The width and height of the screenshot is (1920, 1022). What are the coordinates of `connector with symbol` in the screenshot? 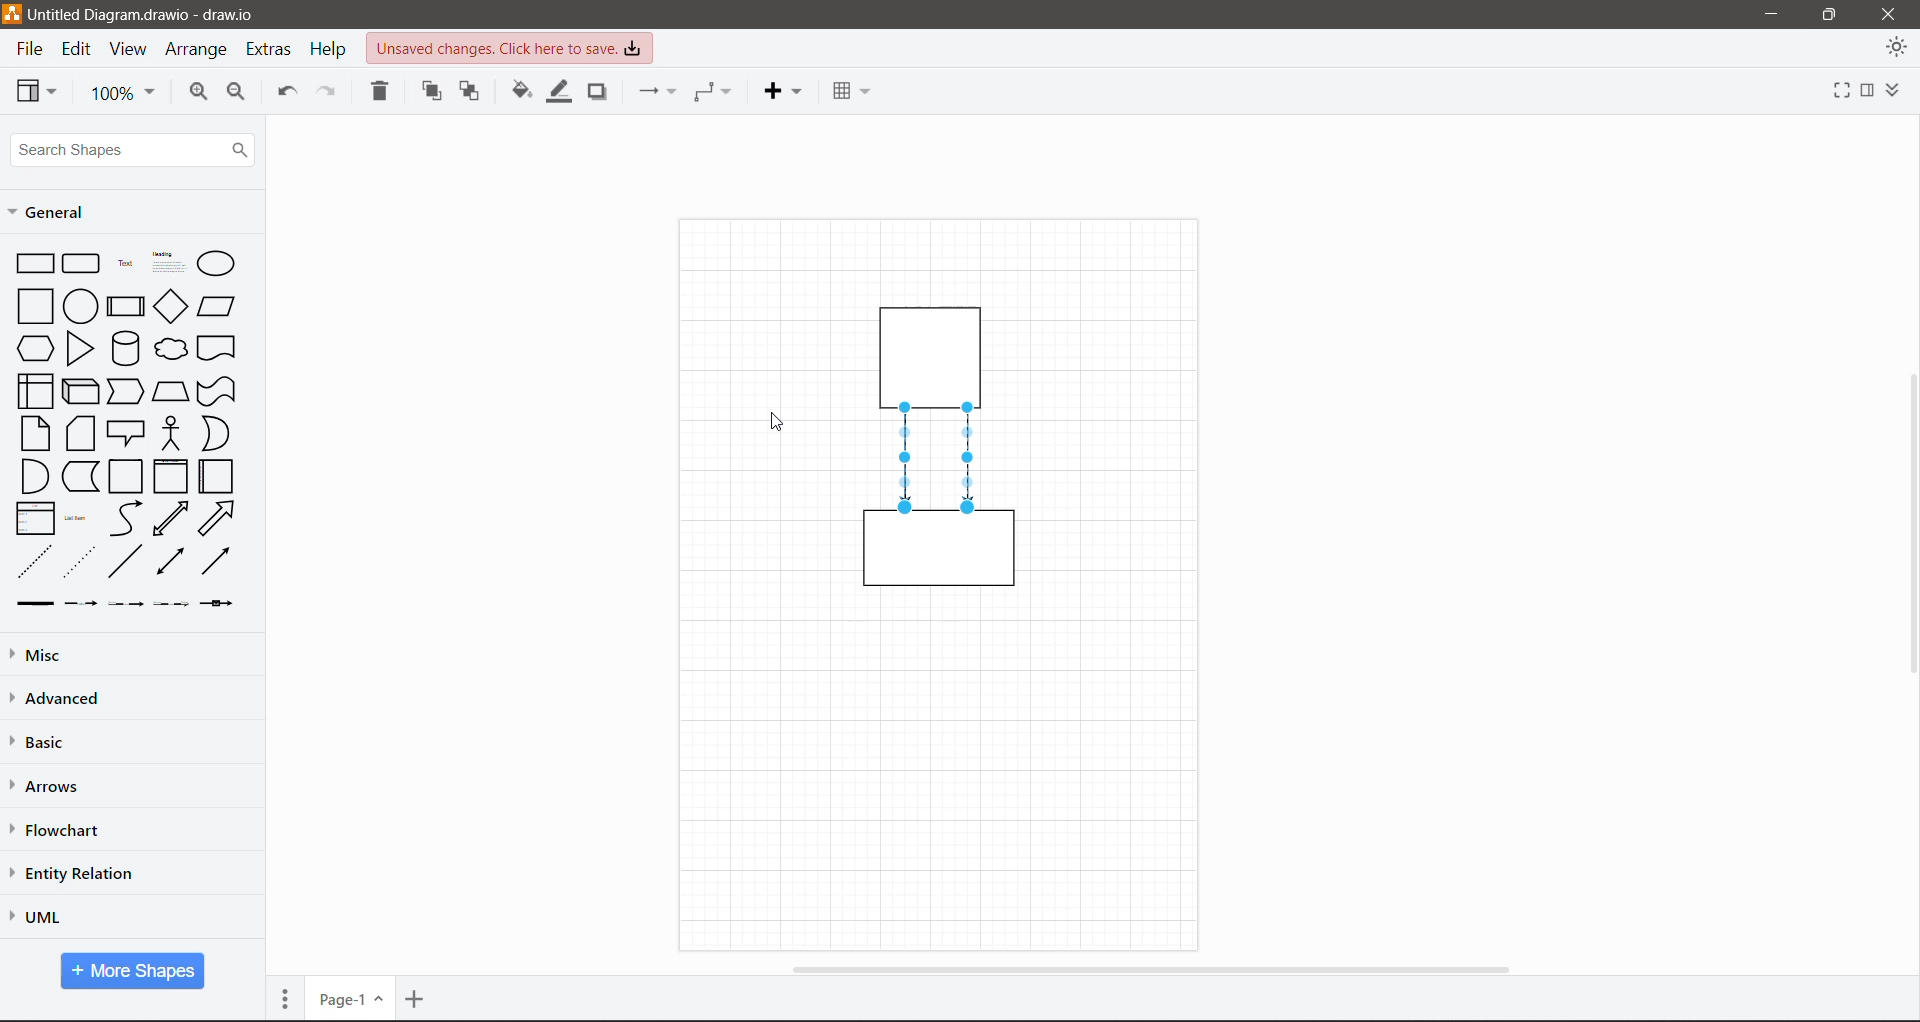 It's located at (222, 603).